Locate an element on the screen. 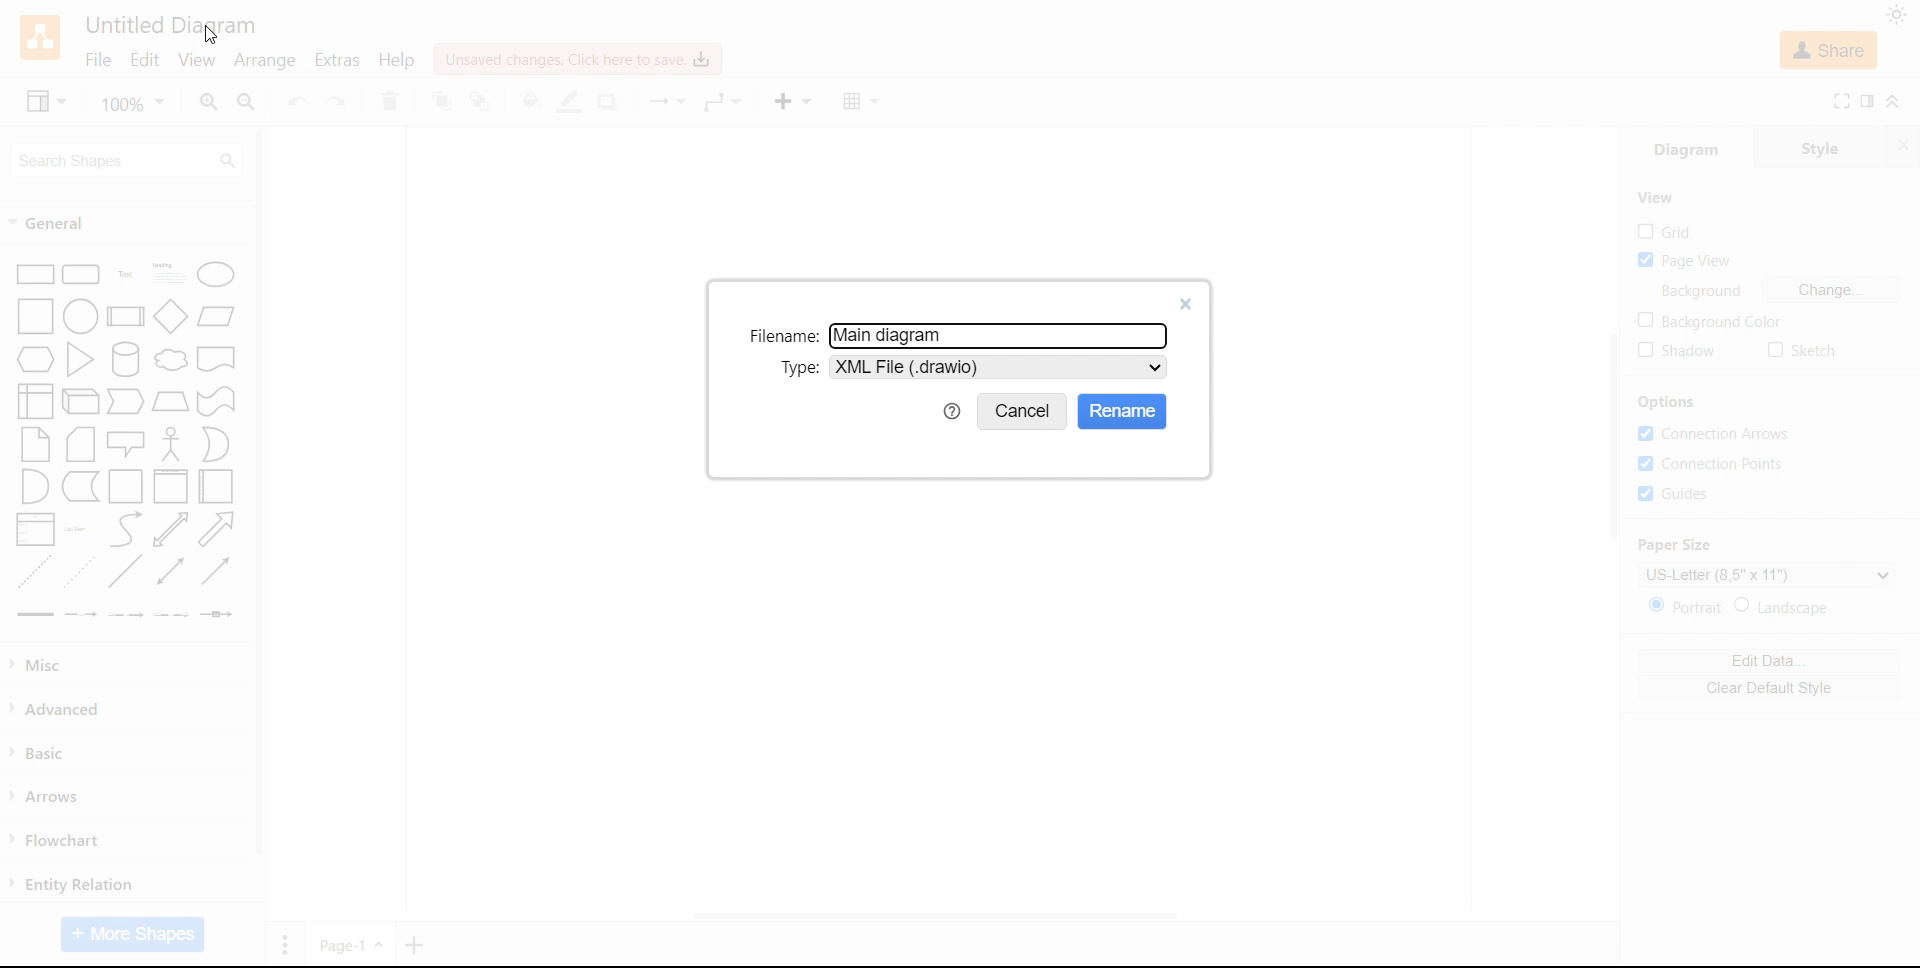 Image resolution: width=1920 pixels, height=968 pixels. Page view  is located at coordinates (1685, 261).